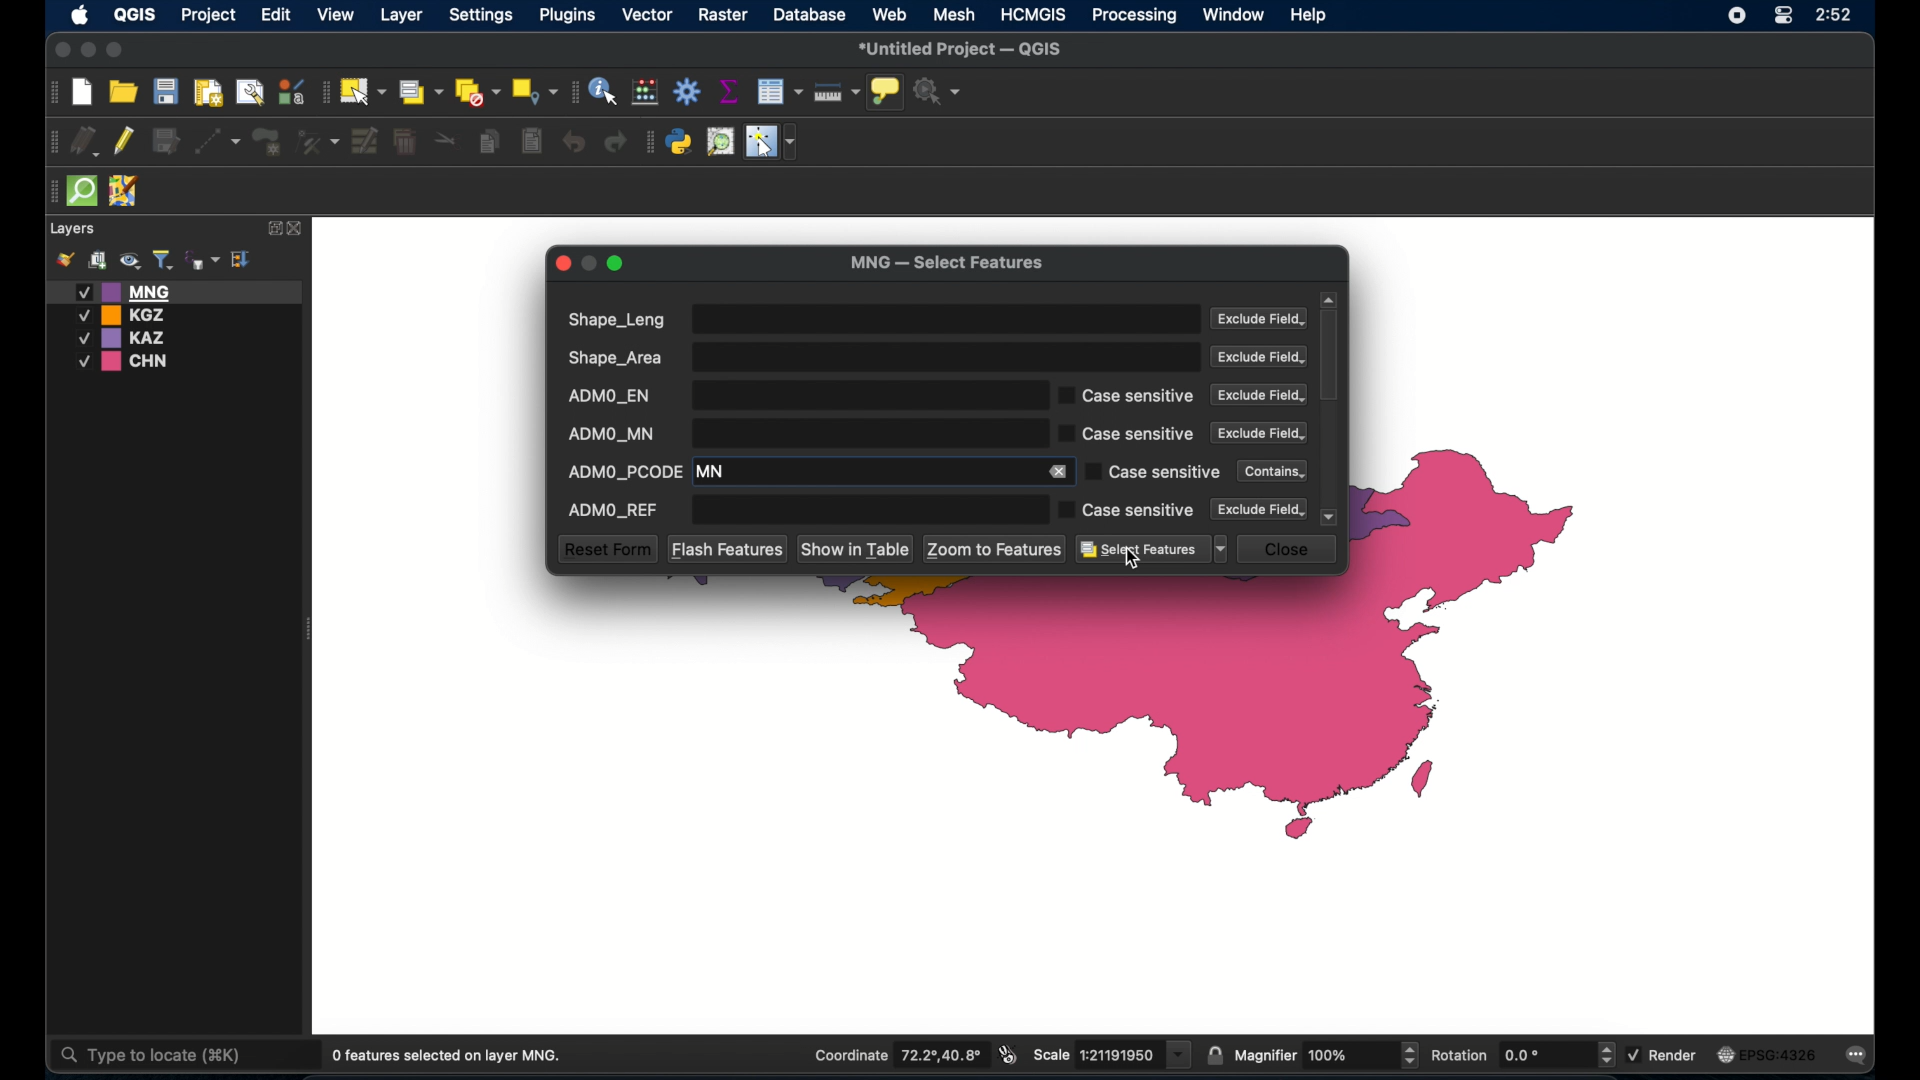 The image size is (1920, 1080). Describe the element at coordinates (857, 550) in the screenshot. I see `show in table` at that location.